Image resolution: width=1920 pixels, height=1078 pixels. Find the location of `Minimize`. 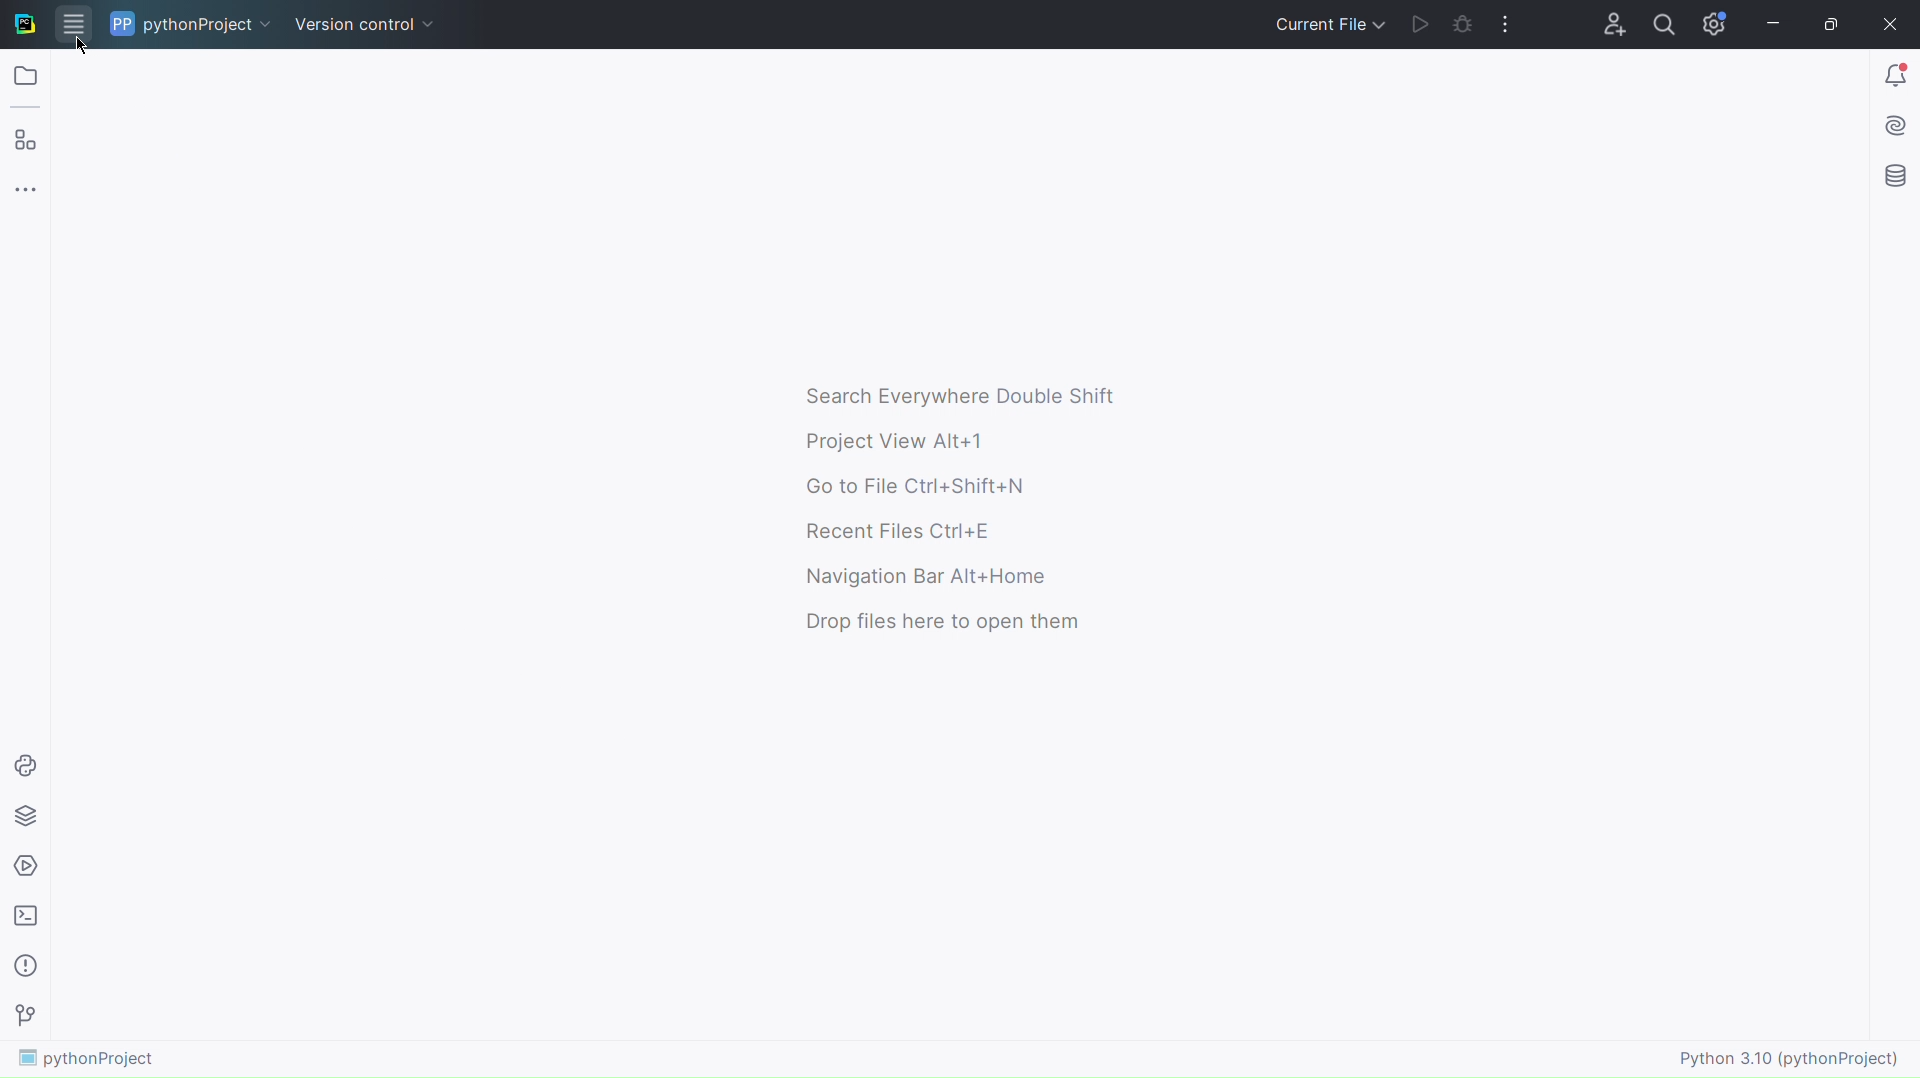

Minimize is located at coordinates (1770, 23).